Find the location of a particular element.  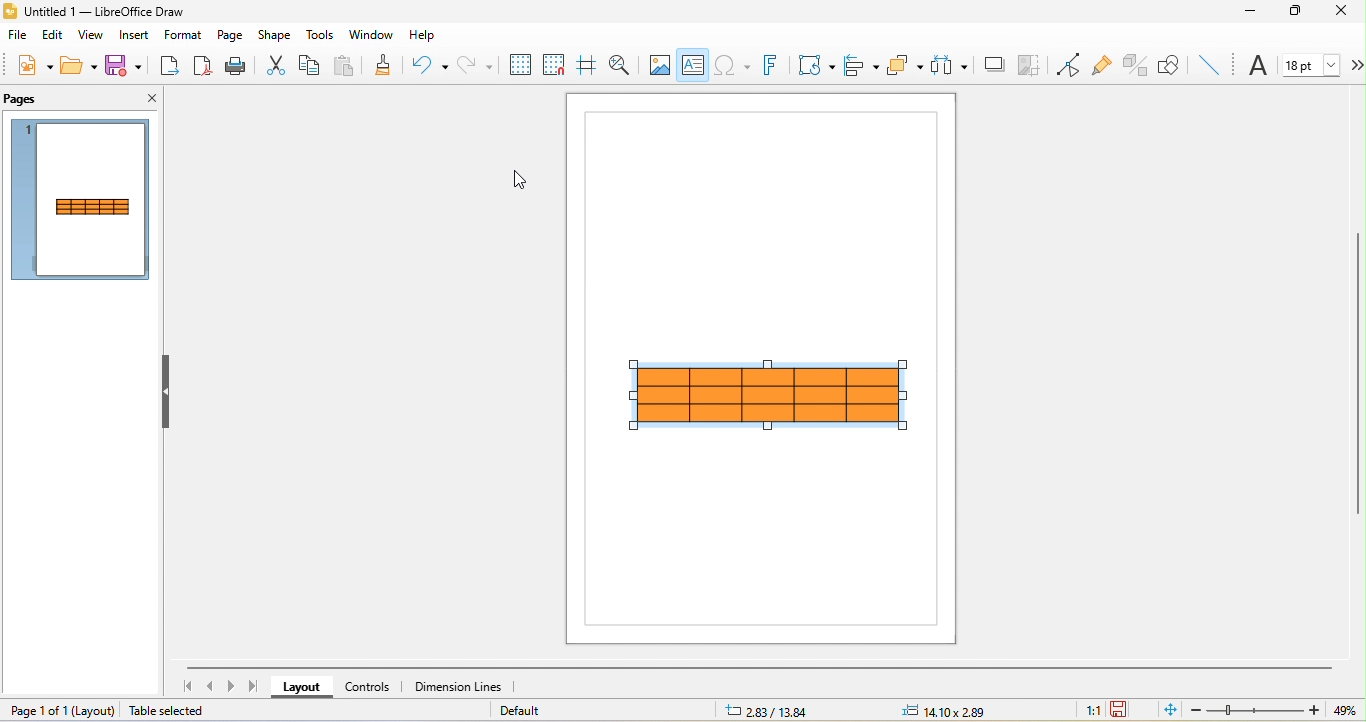

special character is located at coordinates (735, 65).